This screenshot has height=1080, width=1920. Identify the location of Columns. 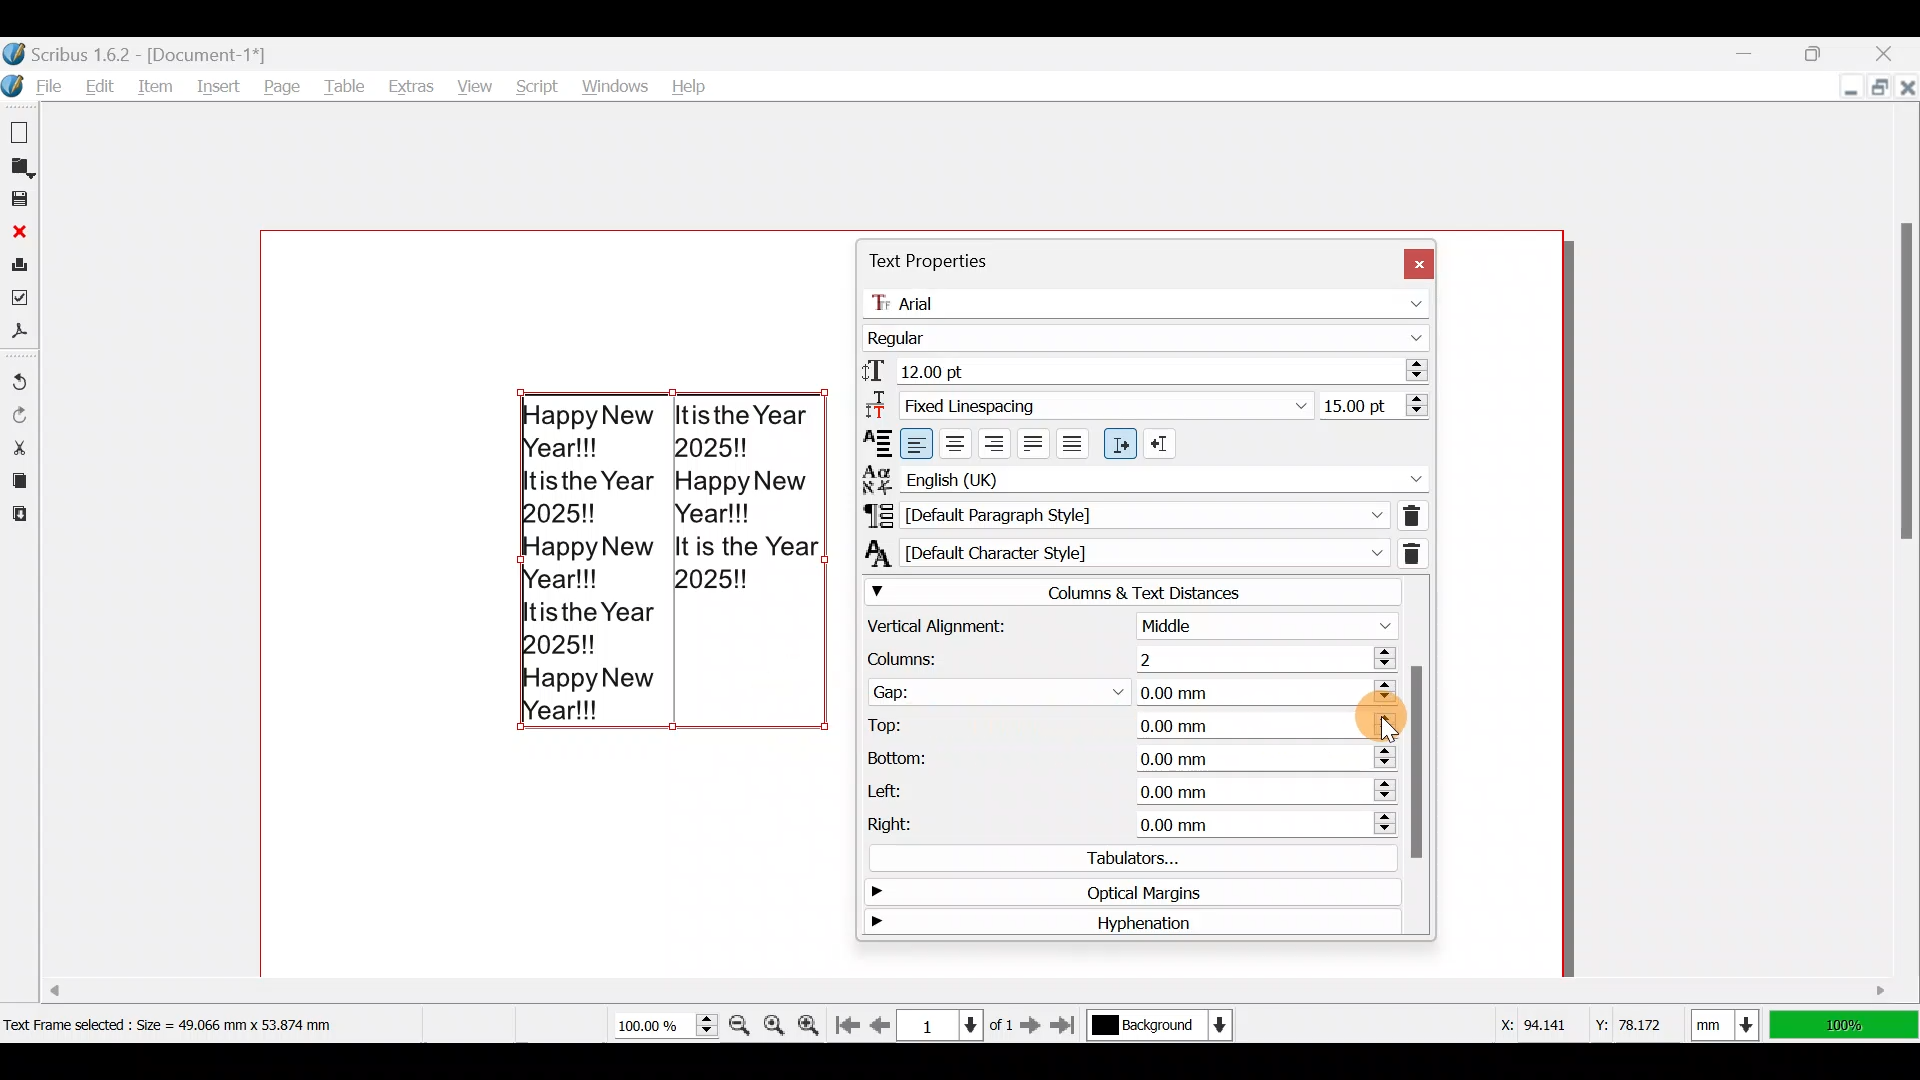
(1121, 656).